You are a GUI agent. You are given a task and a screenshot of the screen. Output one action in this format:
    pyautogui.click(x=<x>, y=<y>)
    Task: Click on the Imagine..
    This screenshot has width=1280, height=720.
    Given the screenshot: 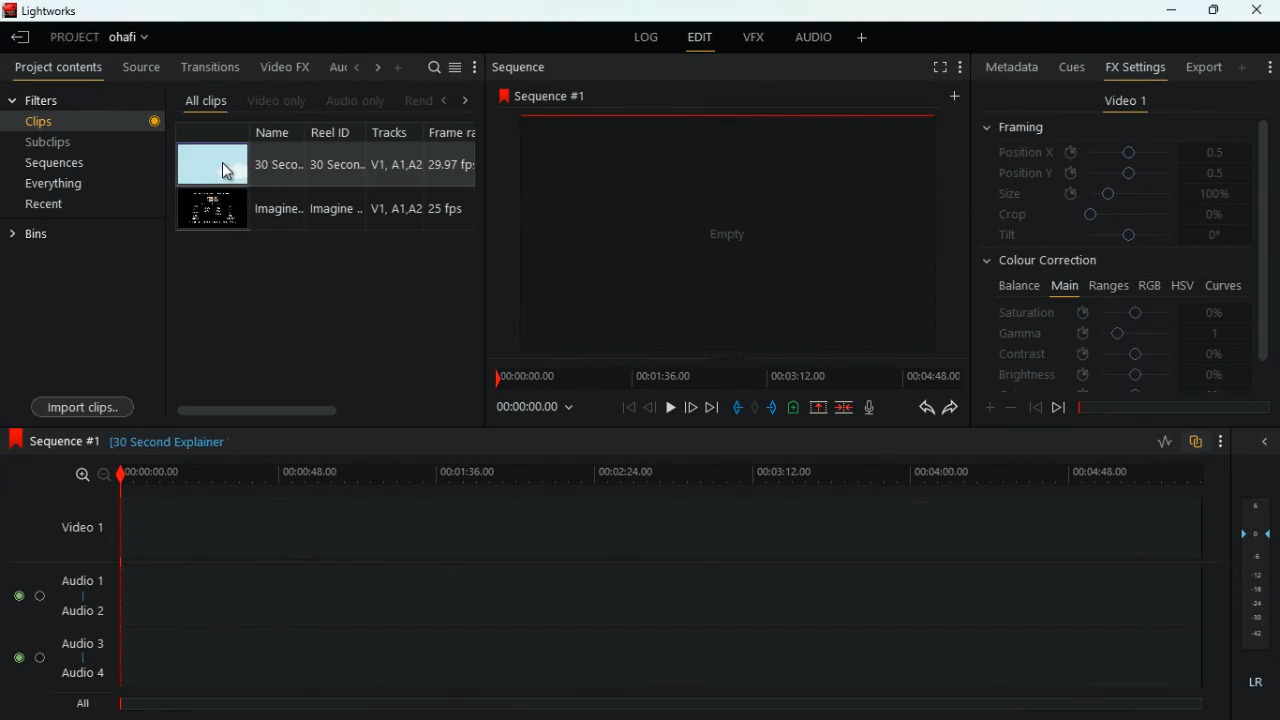 What is the action you would take?
    pyautogui.click(x=280, y=210)
    